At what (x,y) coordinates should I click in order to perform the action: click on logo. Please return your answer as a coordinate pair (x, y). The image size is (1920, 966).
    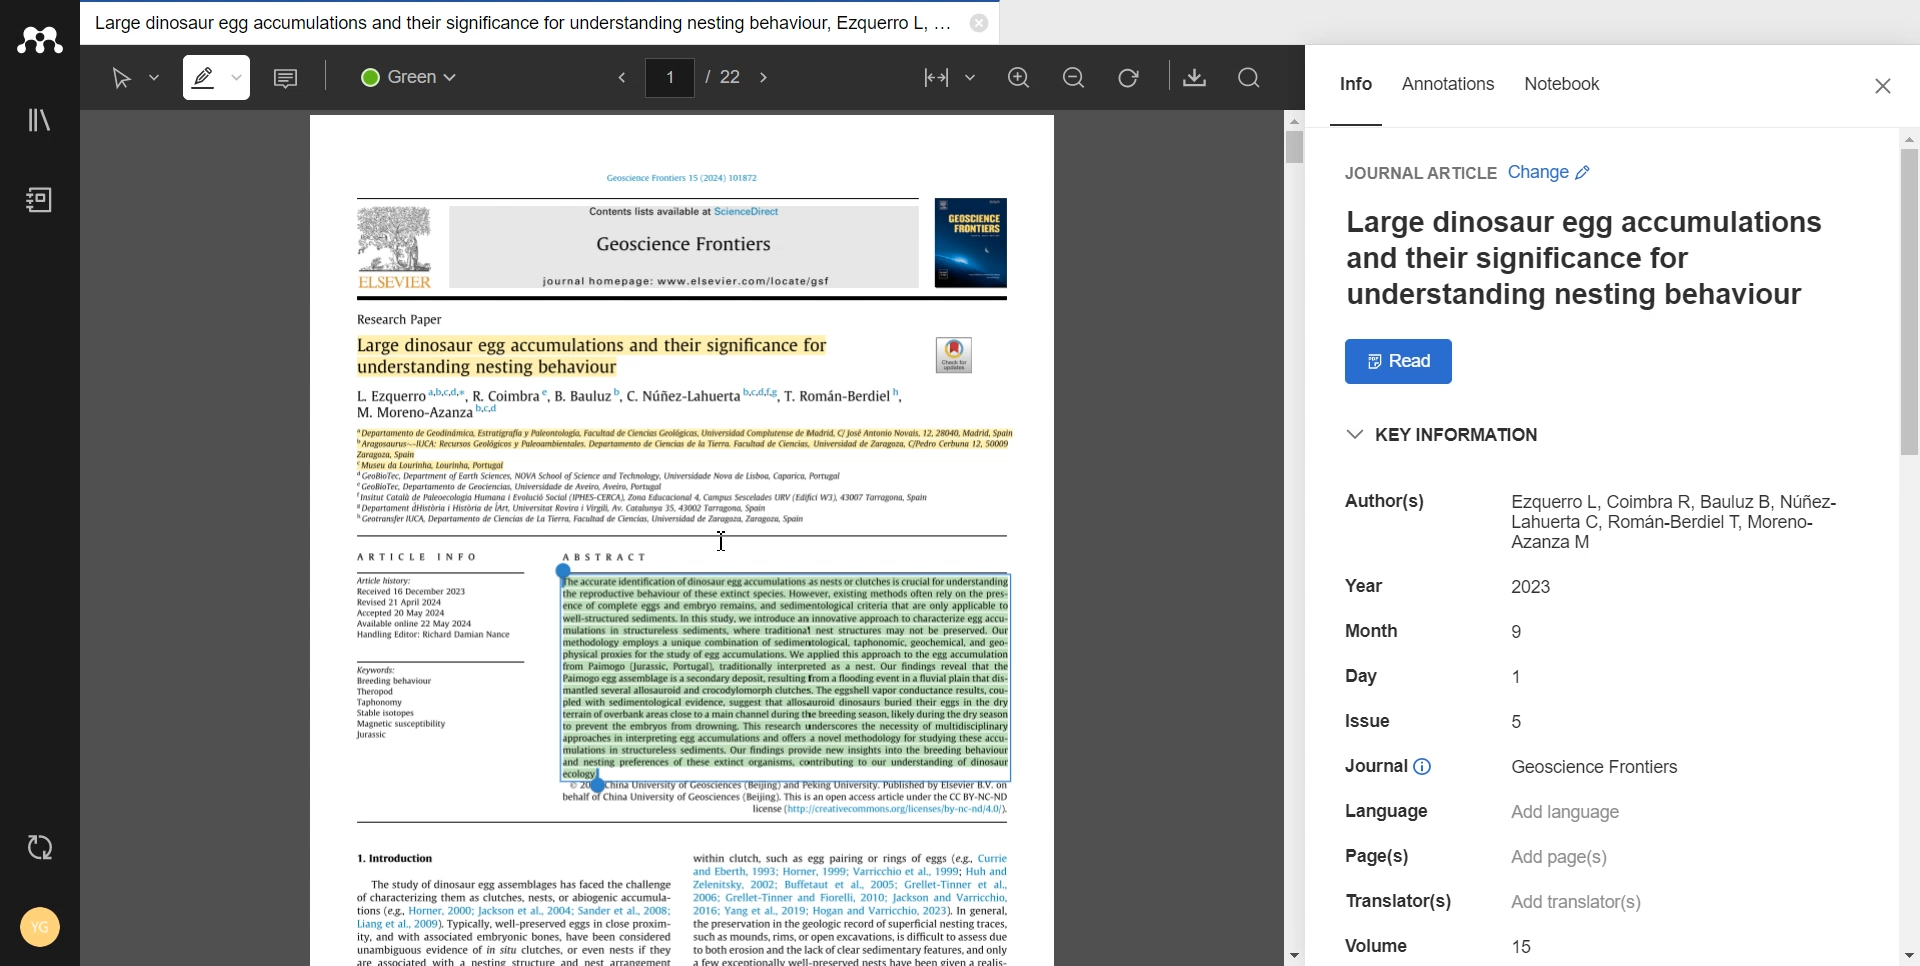
    Looking at the image, I should click on (956, 354).